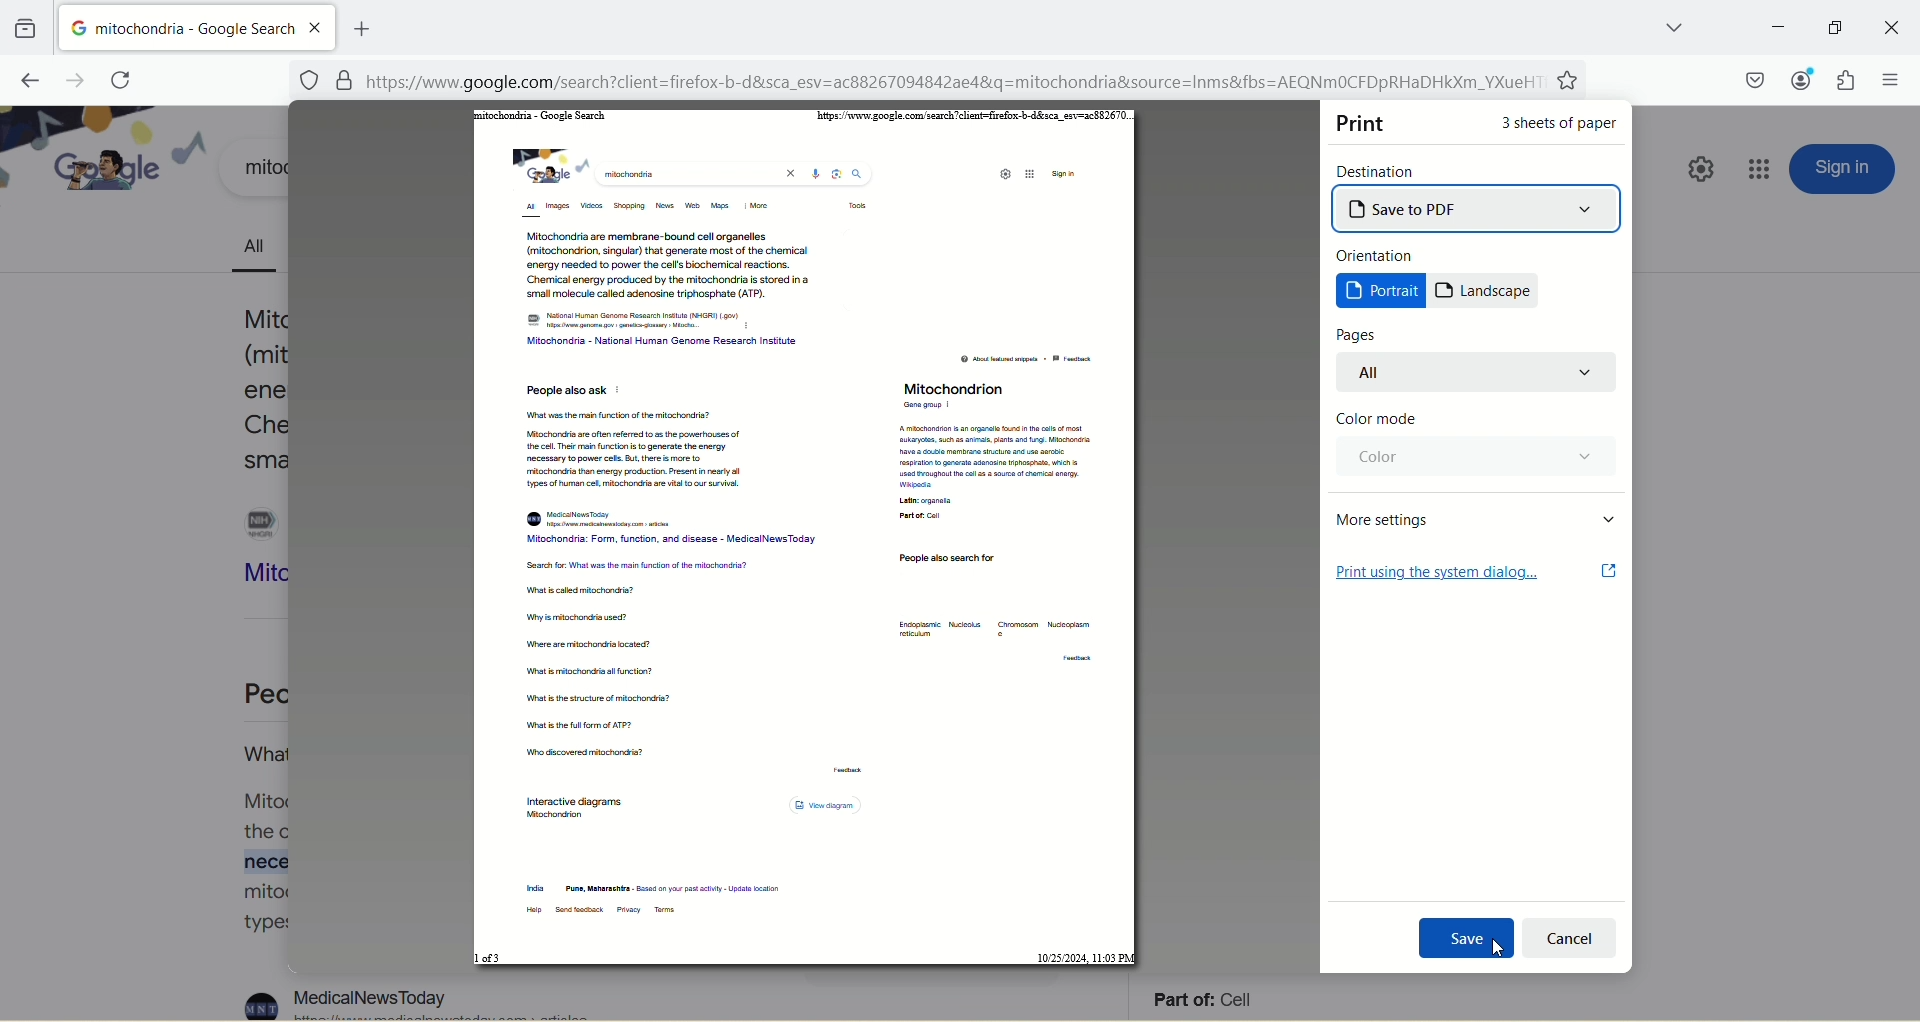 The width and height of the screenshot is (1920, 1022). Describe the element at coordinates (805, 539) in the screenshot. I see `PDF page` at that location.